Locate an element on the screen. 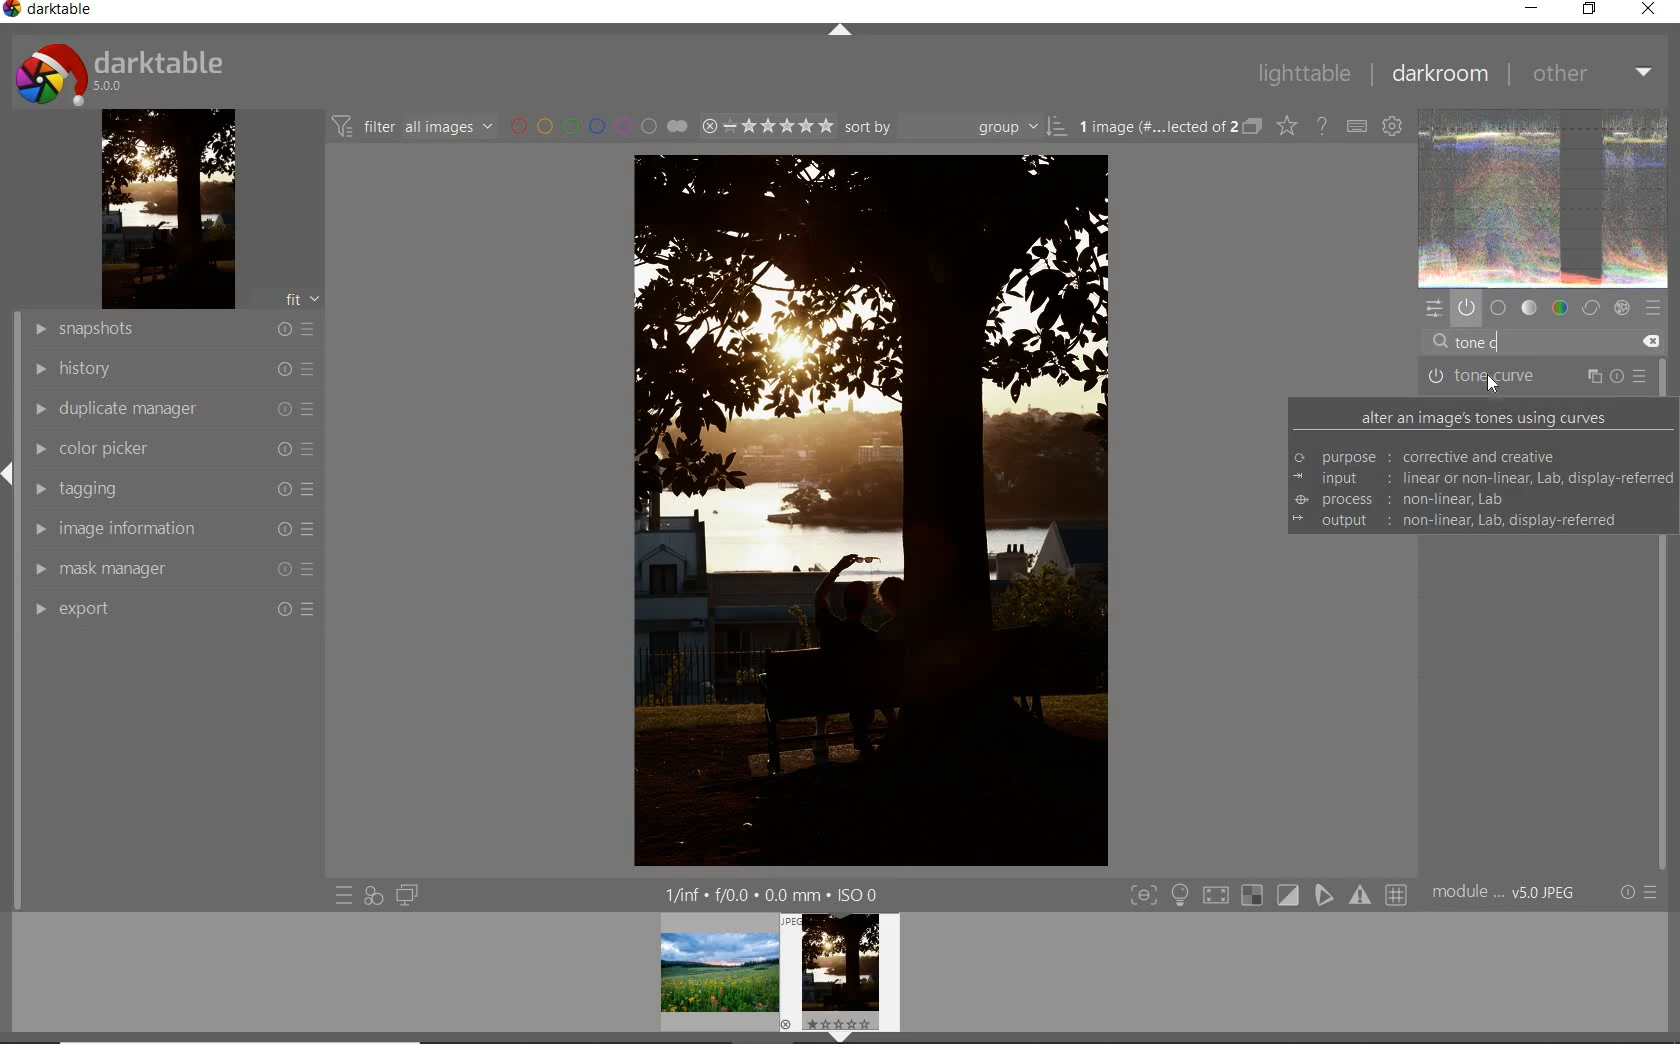 This screenshot has width=1680, height=1044. toggle modes is located at coordinates (1267, 897).